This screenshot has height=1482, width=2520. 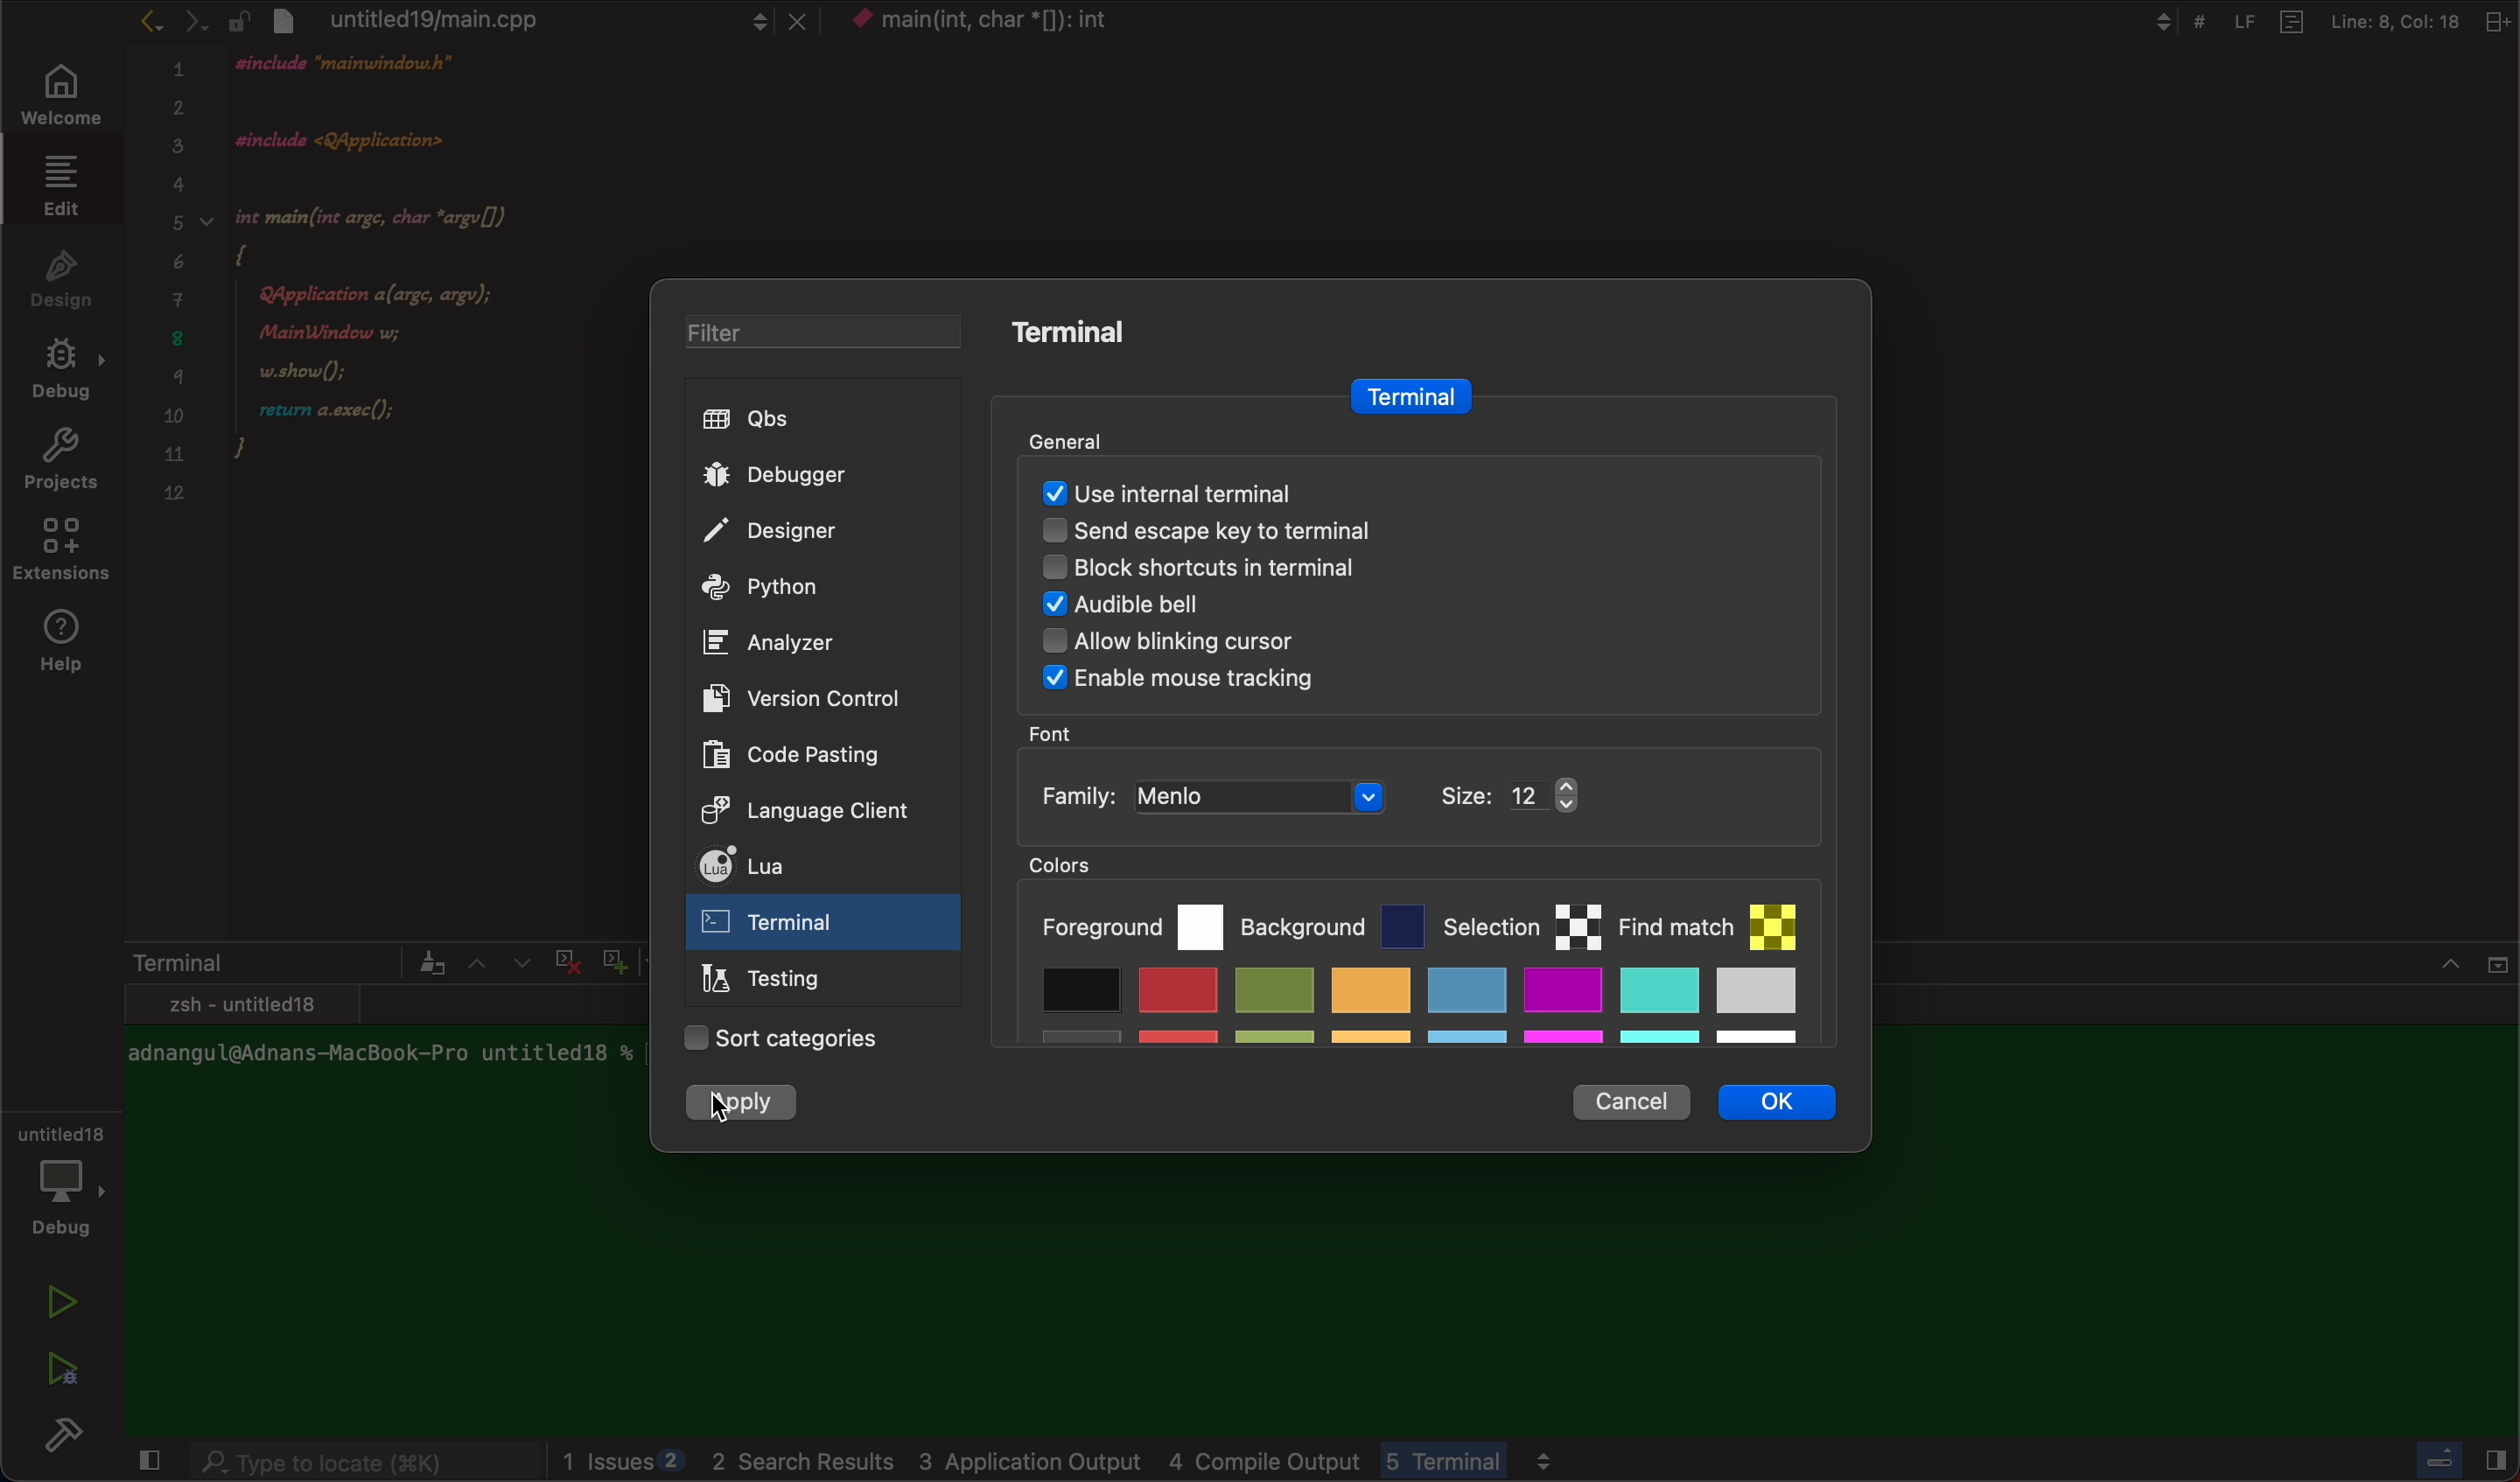 What do you see at coordinates (824, 926) in the screenshot?
I see `on mouse down` at bounding box center [824, 926].